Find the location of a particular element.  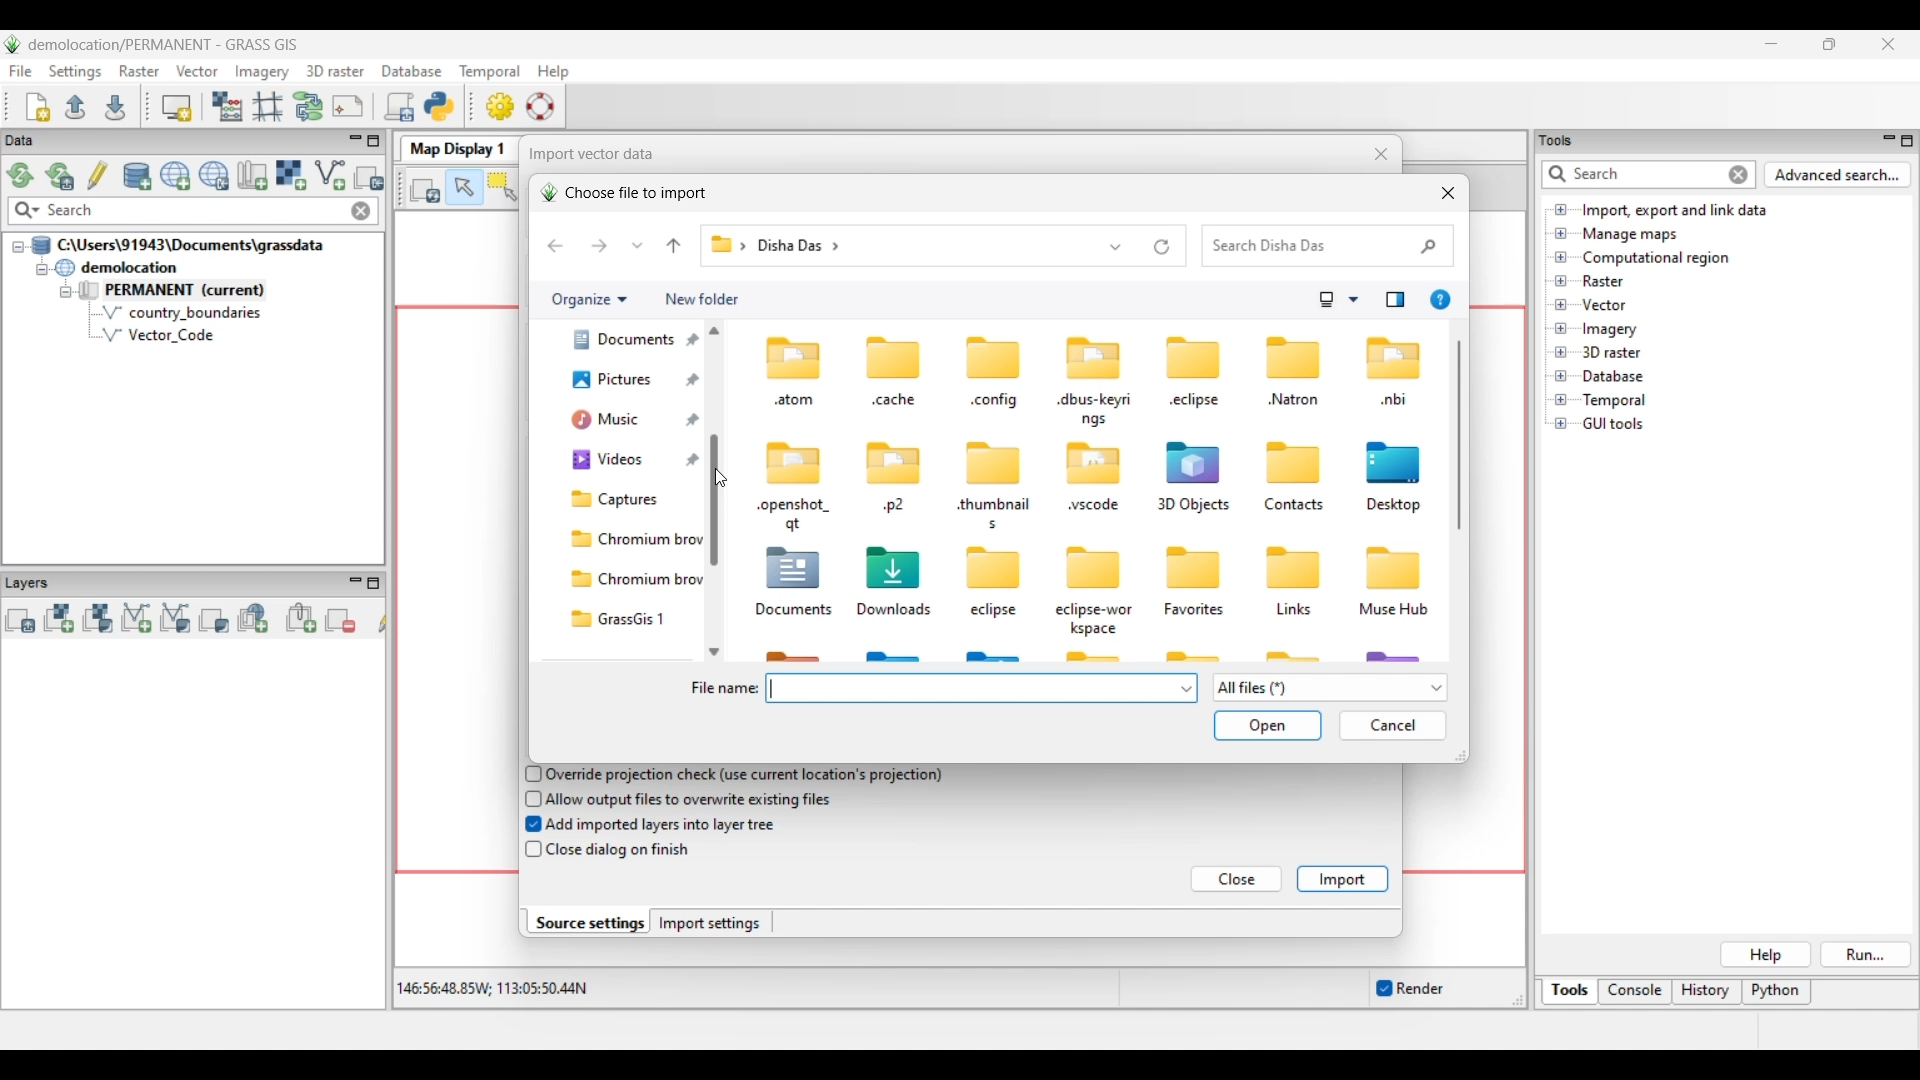

Captures folder is located at coordinates (629, 499).